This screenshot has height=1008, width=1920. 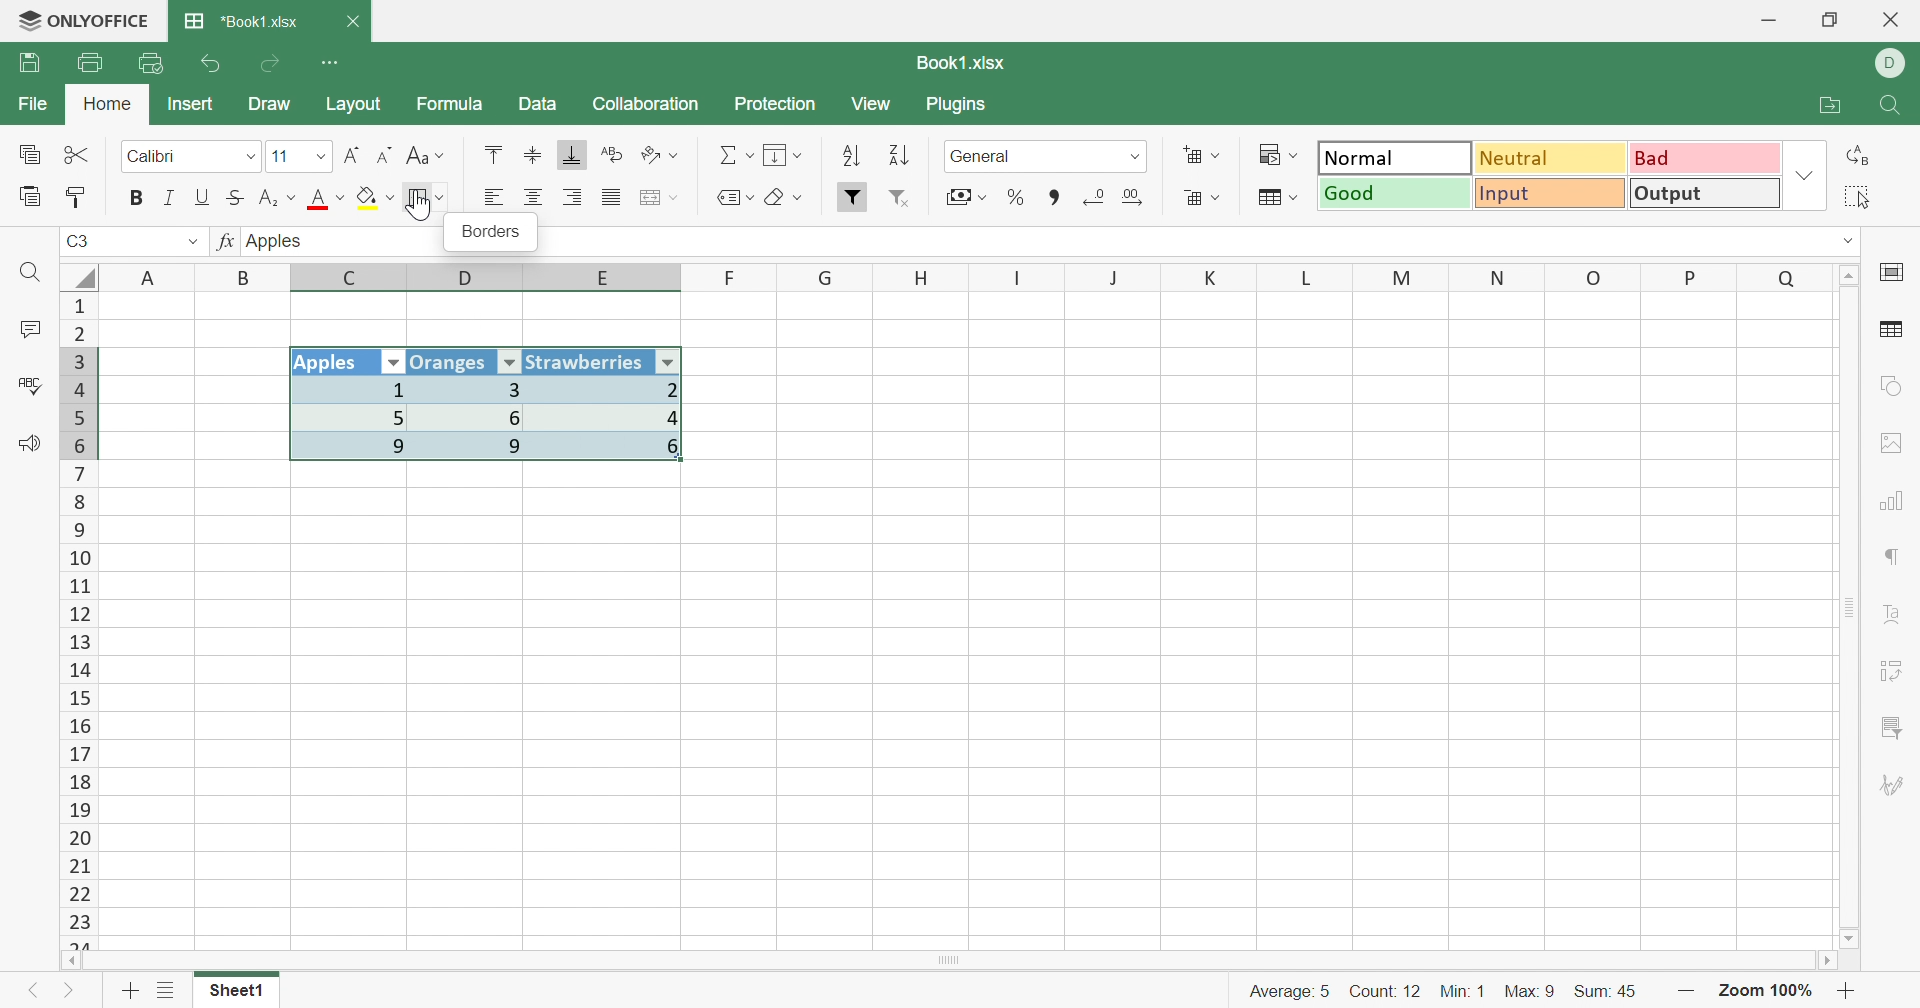 What do you see at coordinates (421, 207) in the screenshot?
I see `Cursor` at bounding box center [421, 207].